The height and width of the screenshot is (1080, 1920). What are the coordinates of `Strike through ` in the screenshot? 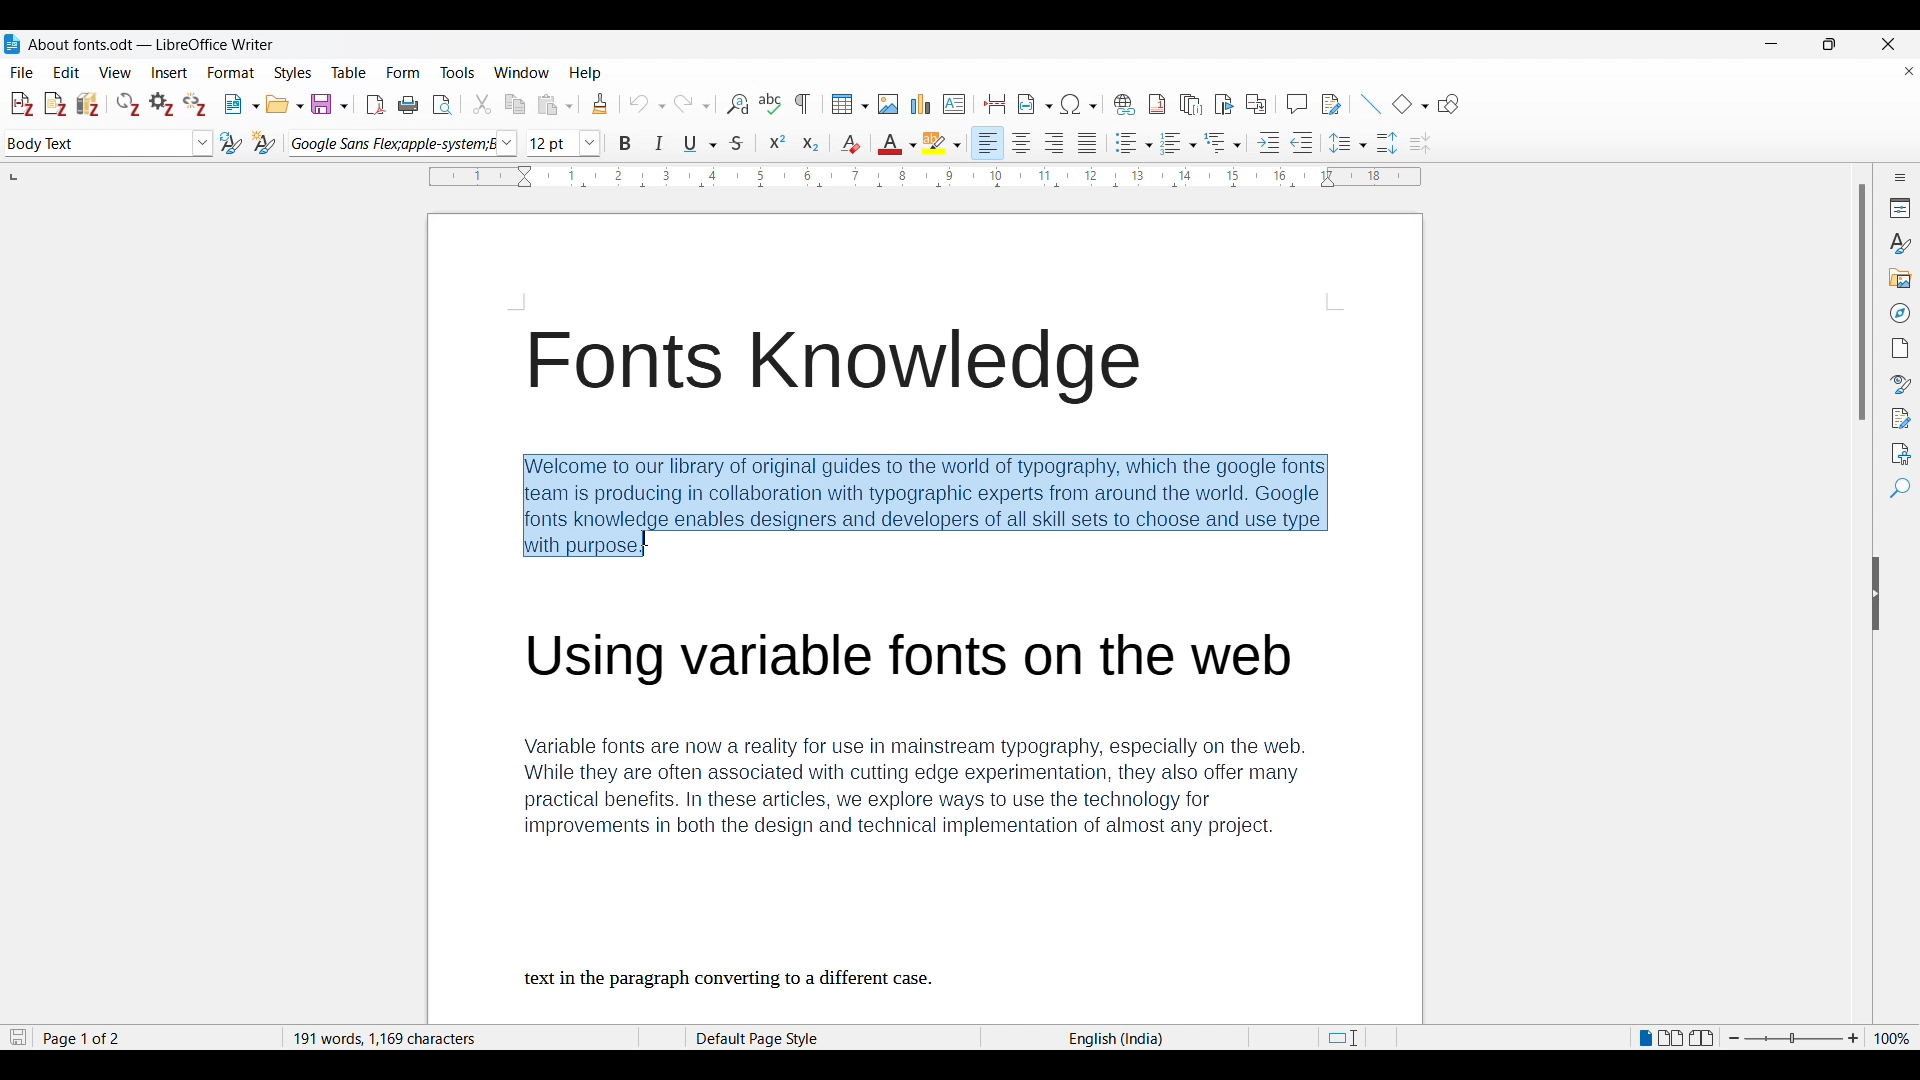 It's located at (737, 143).